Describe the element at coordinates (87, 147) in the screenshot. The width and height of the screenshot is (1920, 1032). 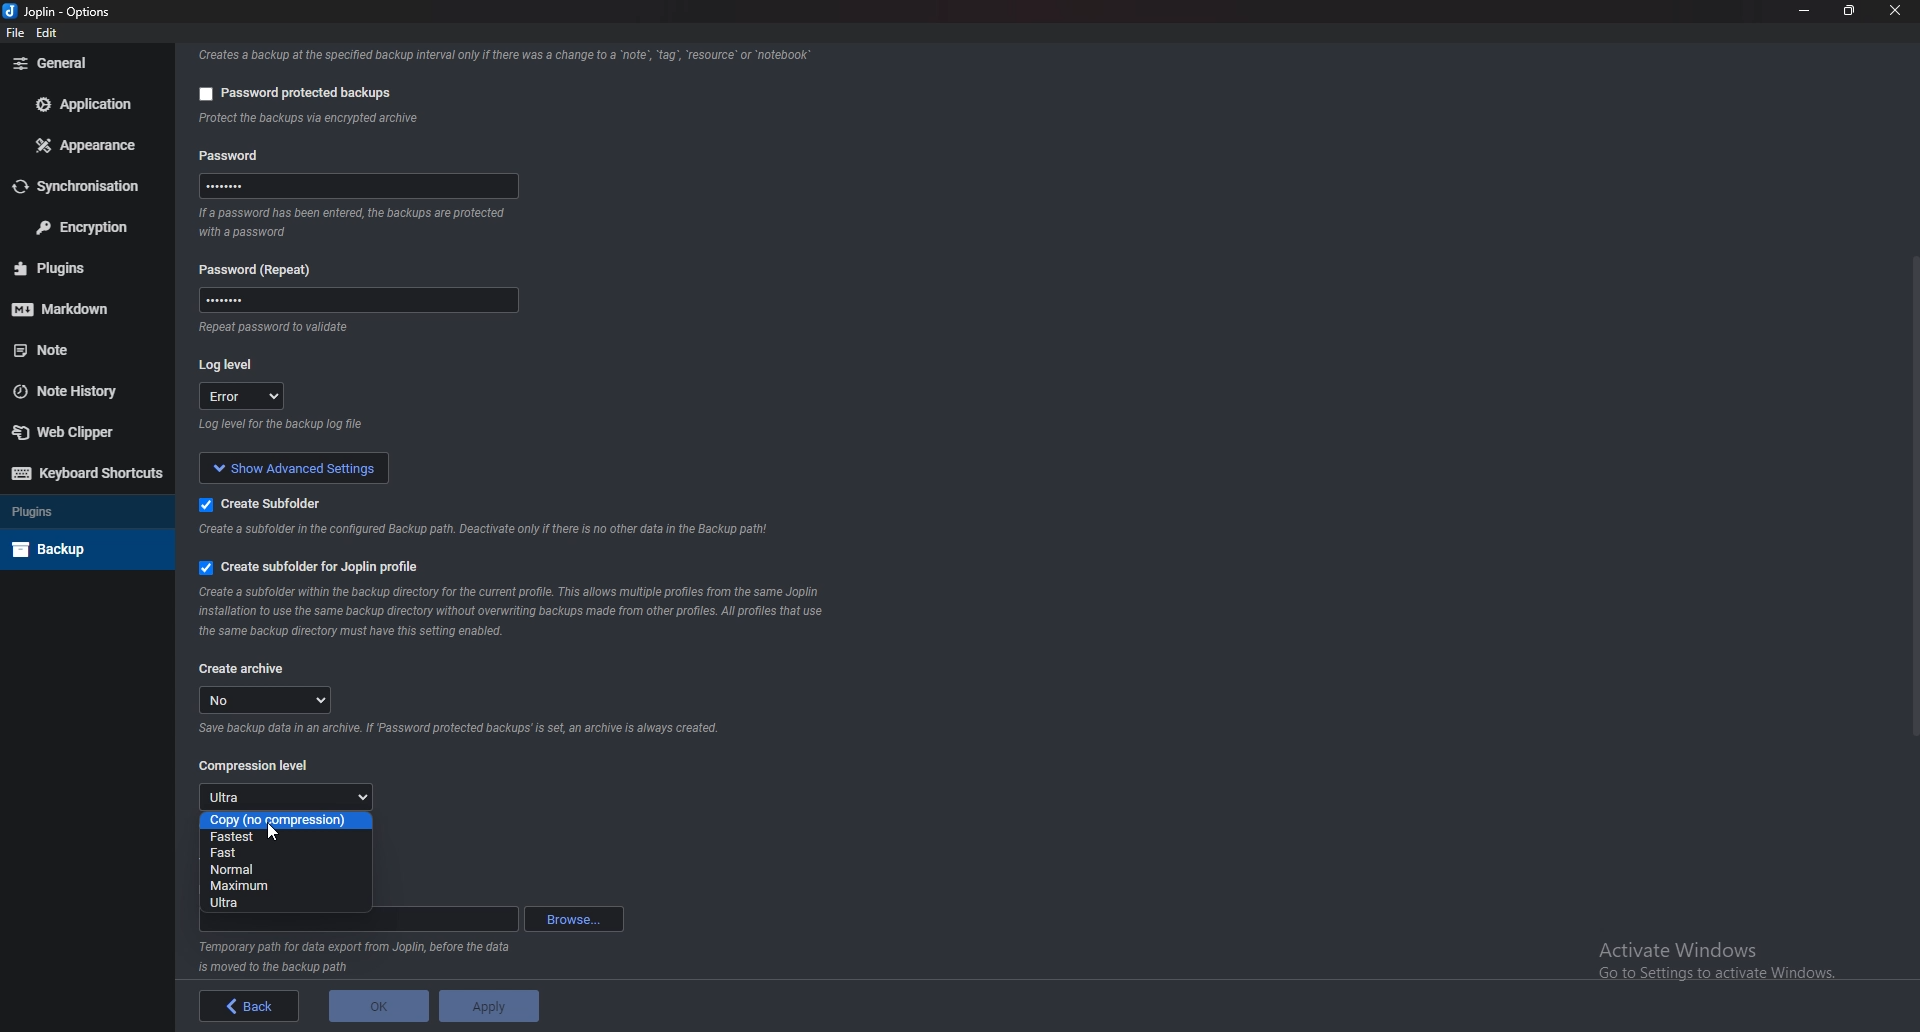
I see `Appearance` at that location.